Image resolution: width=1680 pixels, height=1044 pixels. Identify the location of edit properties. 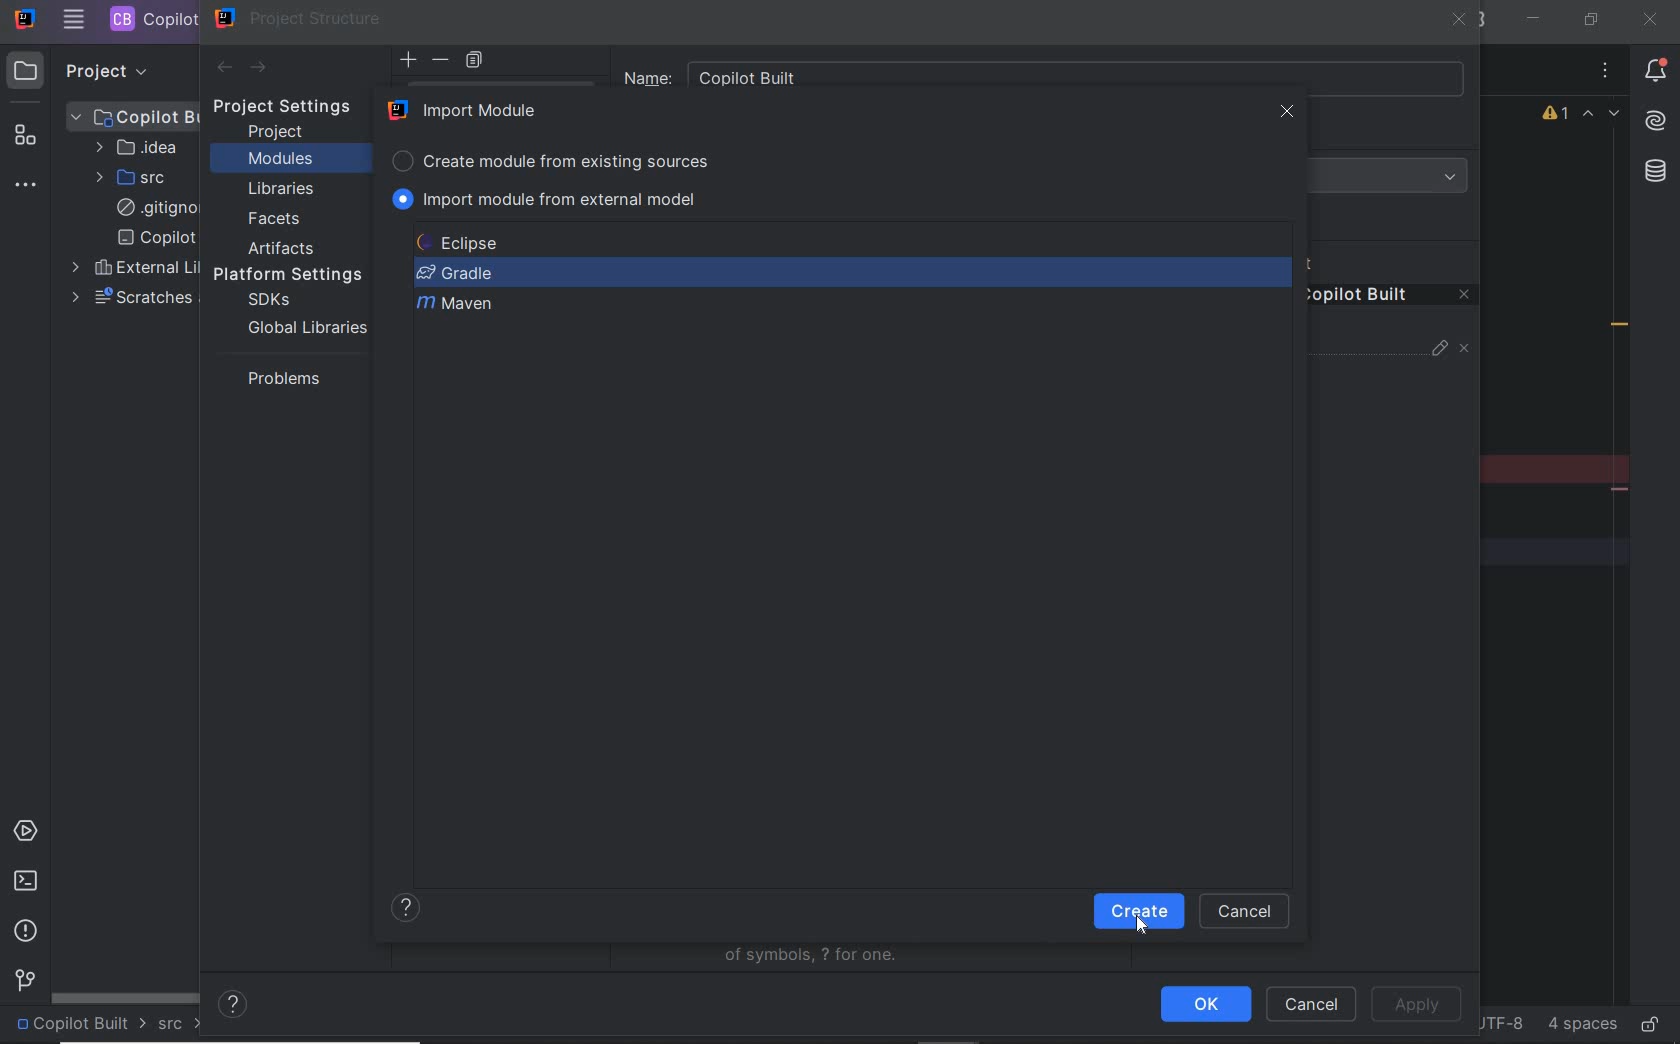
(1441, 353).